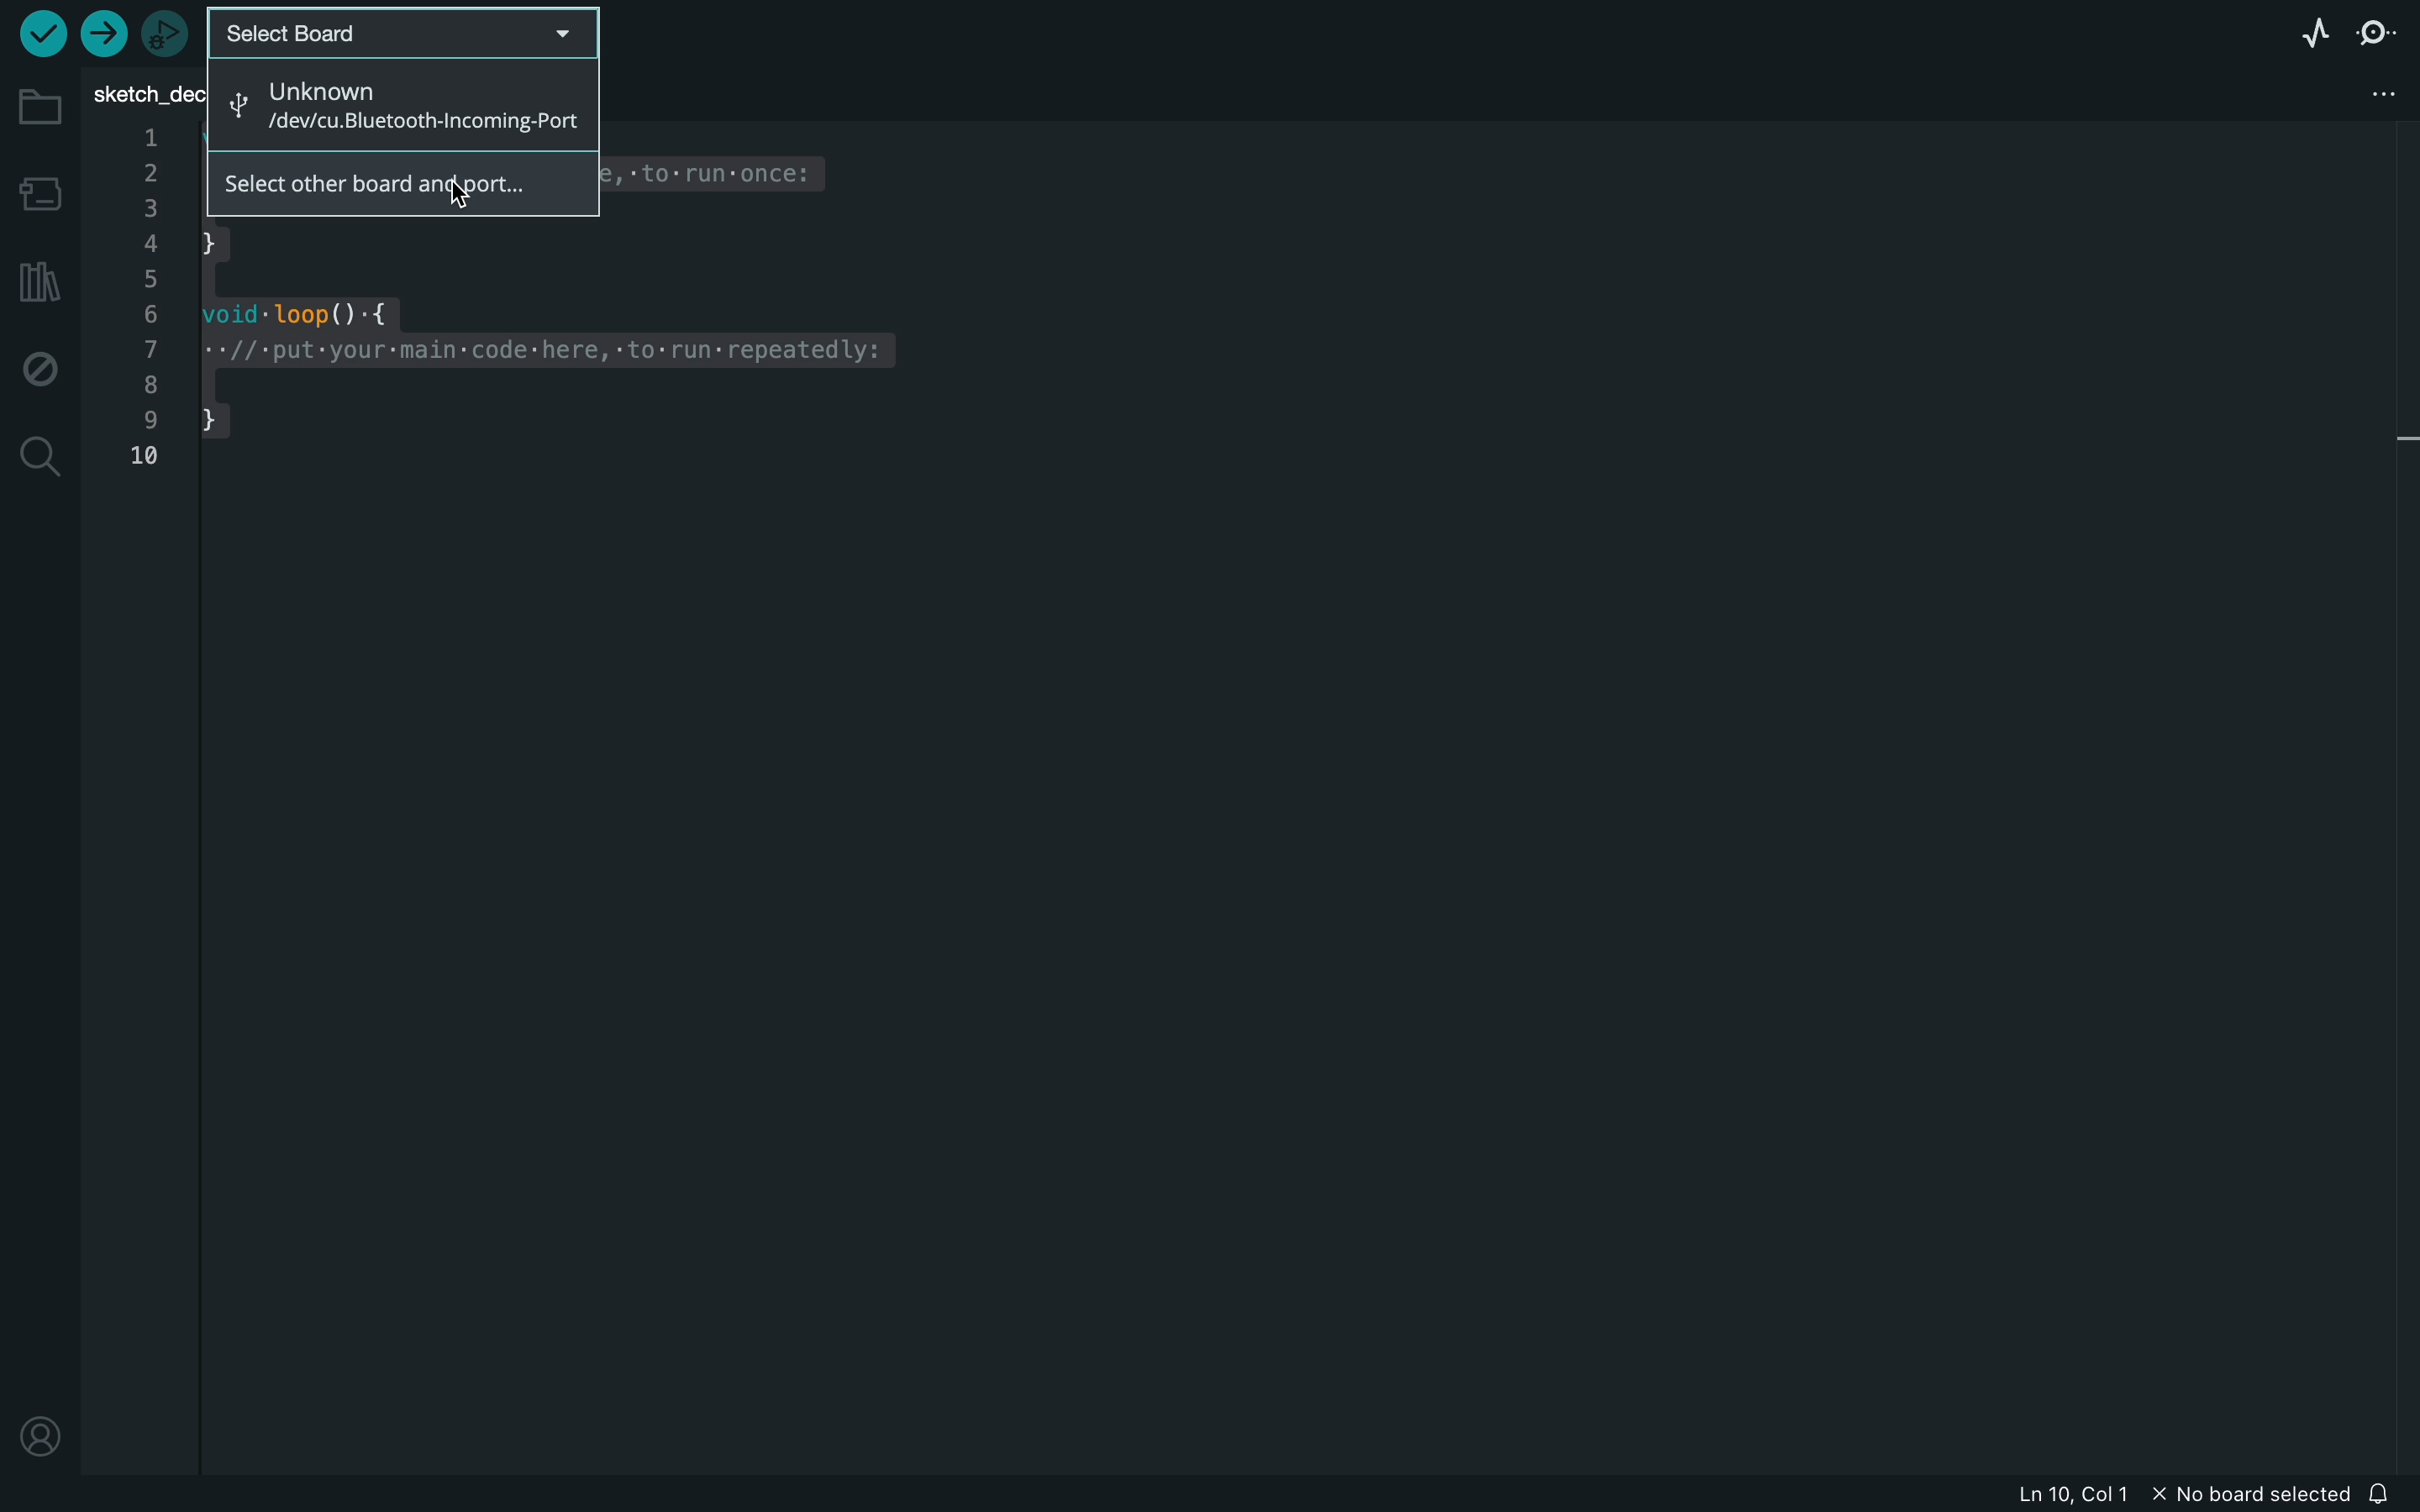 The image size is (2420, 1512). I want to click on file information, so click(2180, 1493).